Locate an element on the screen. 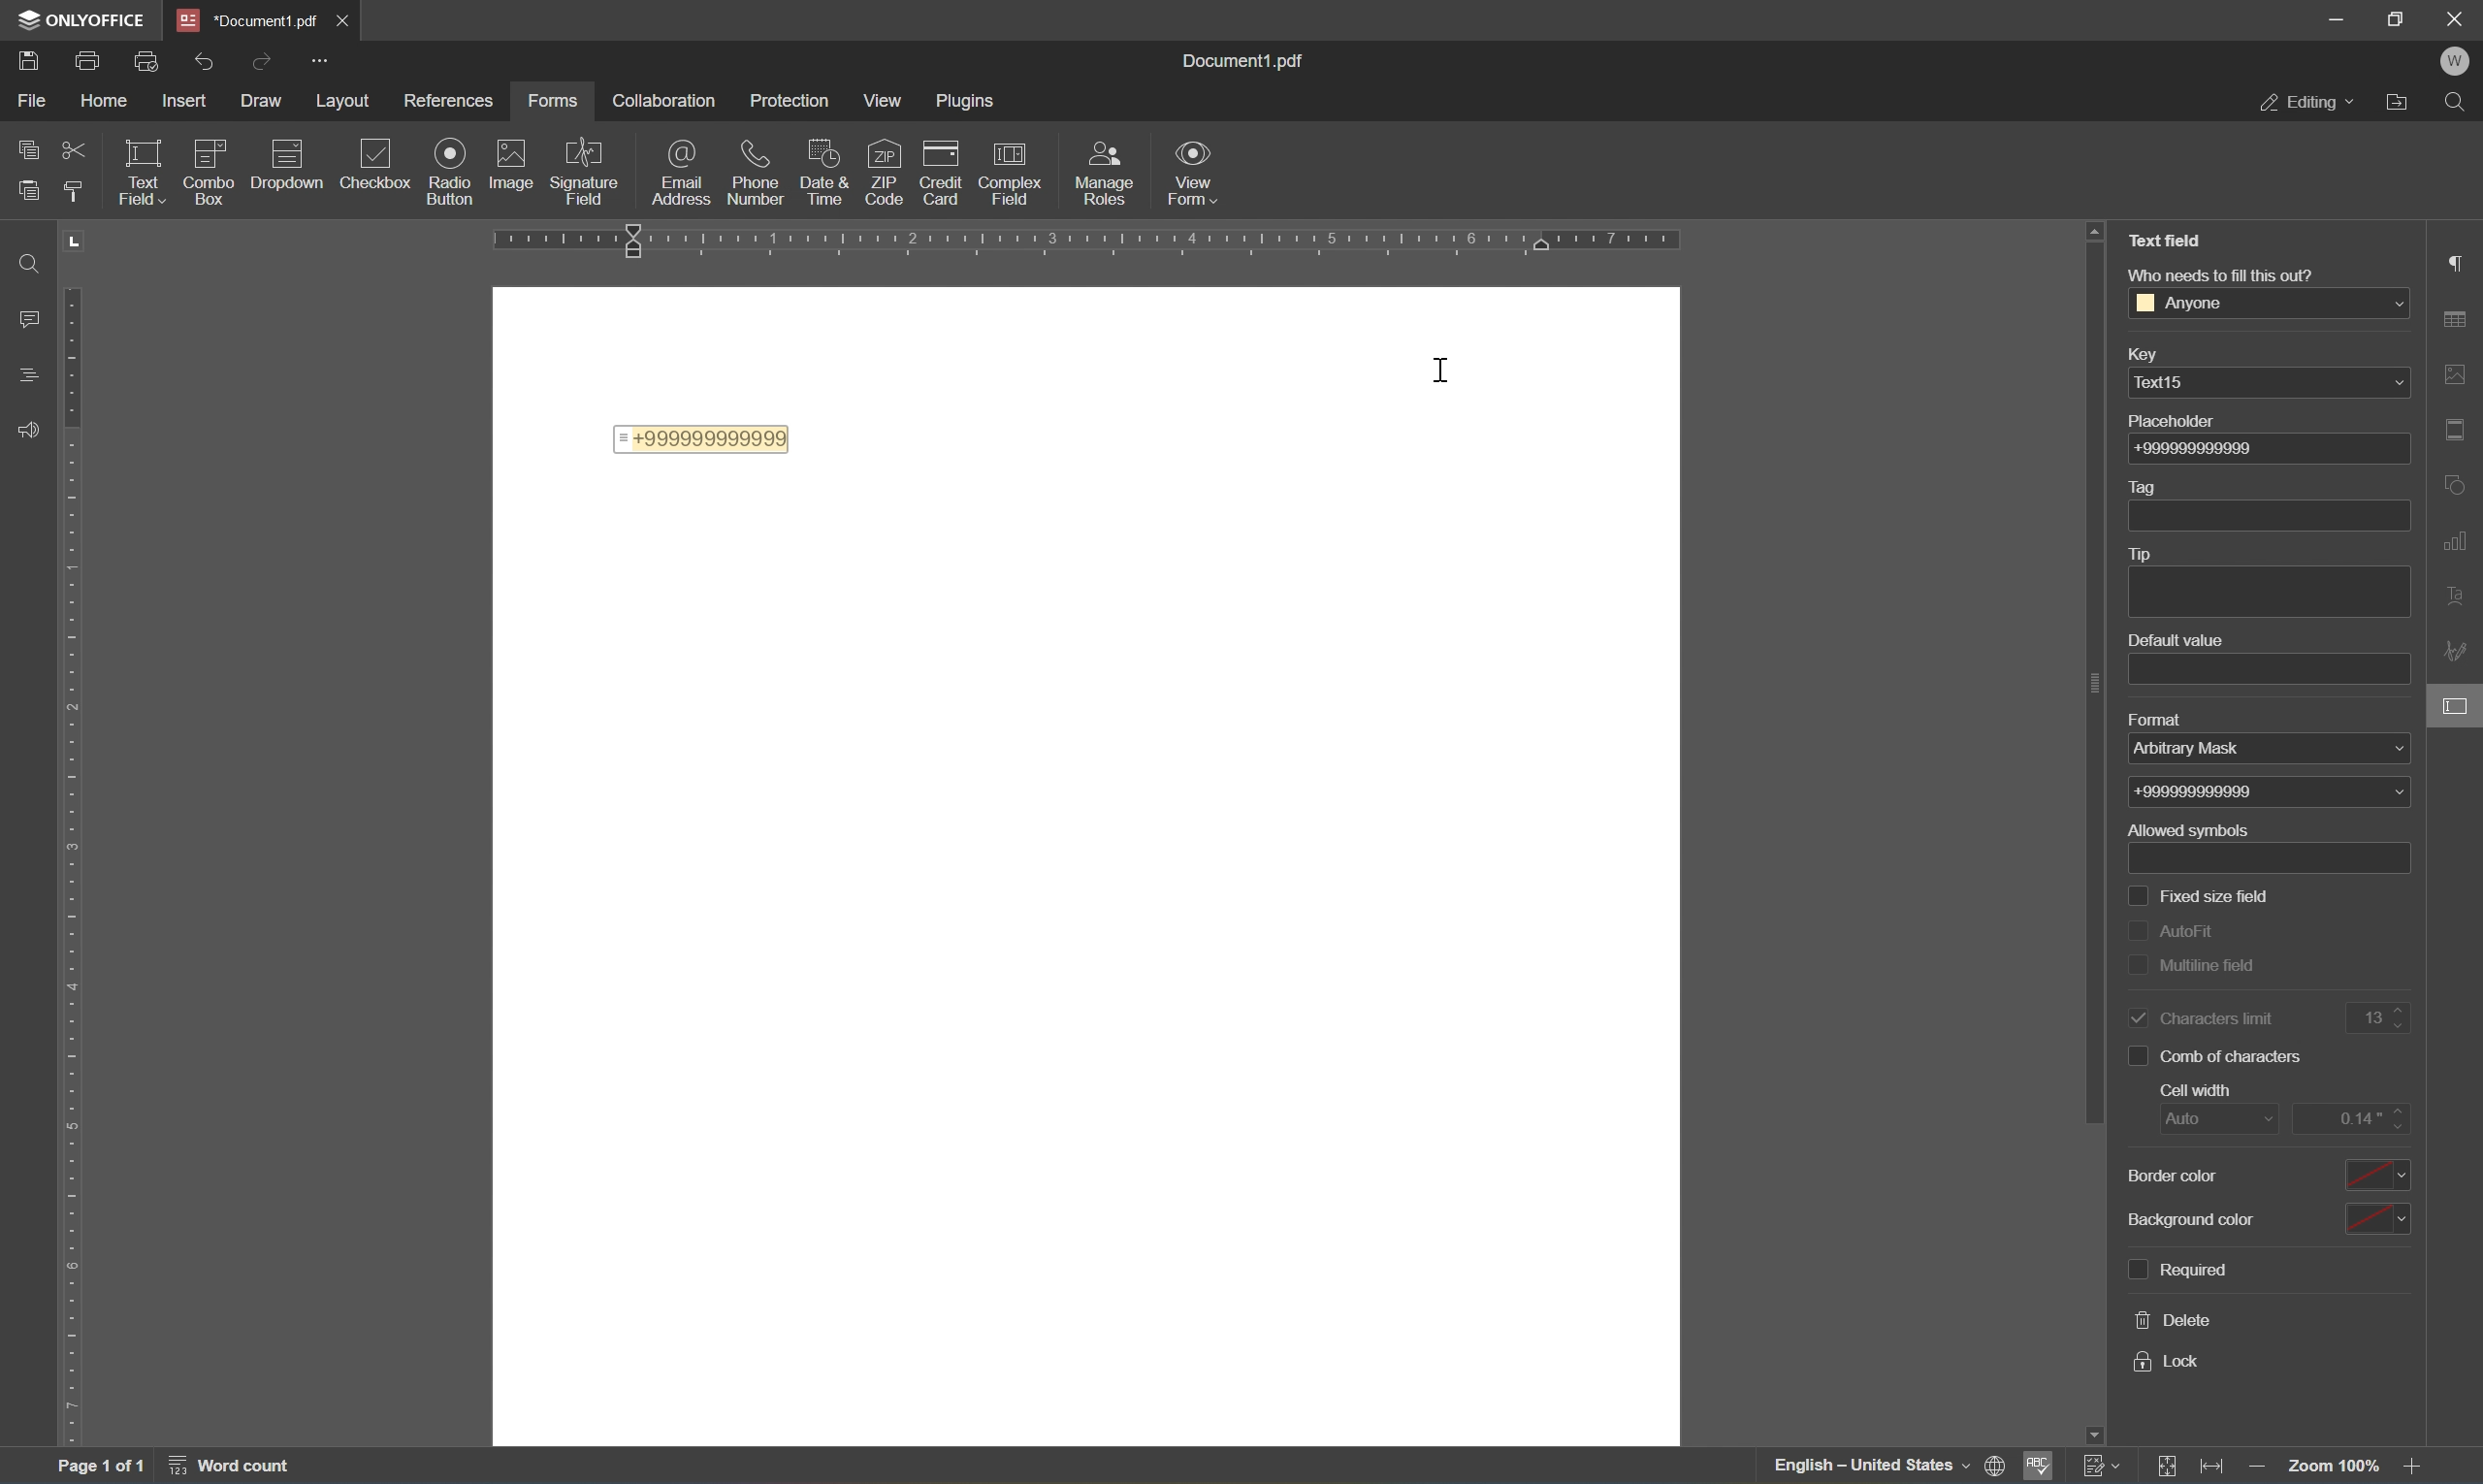  complex field is located at coordinates (1017, 171).